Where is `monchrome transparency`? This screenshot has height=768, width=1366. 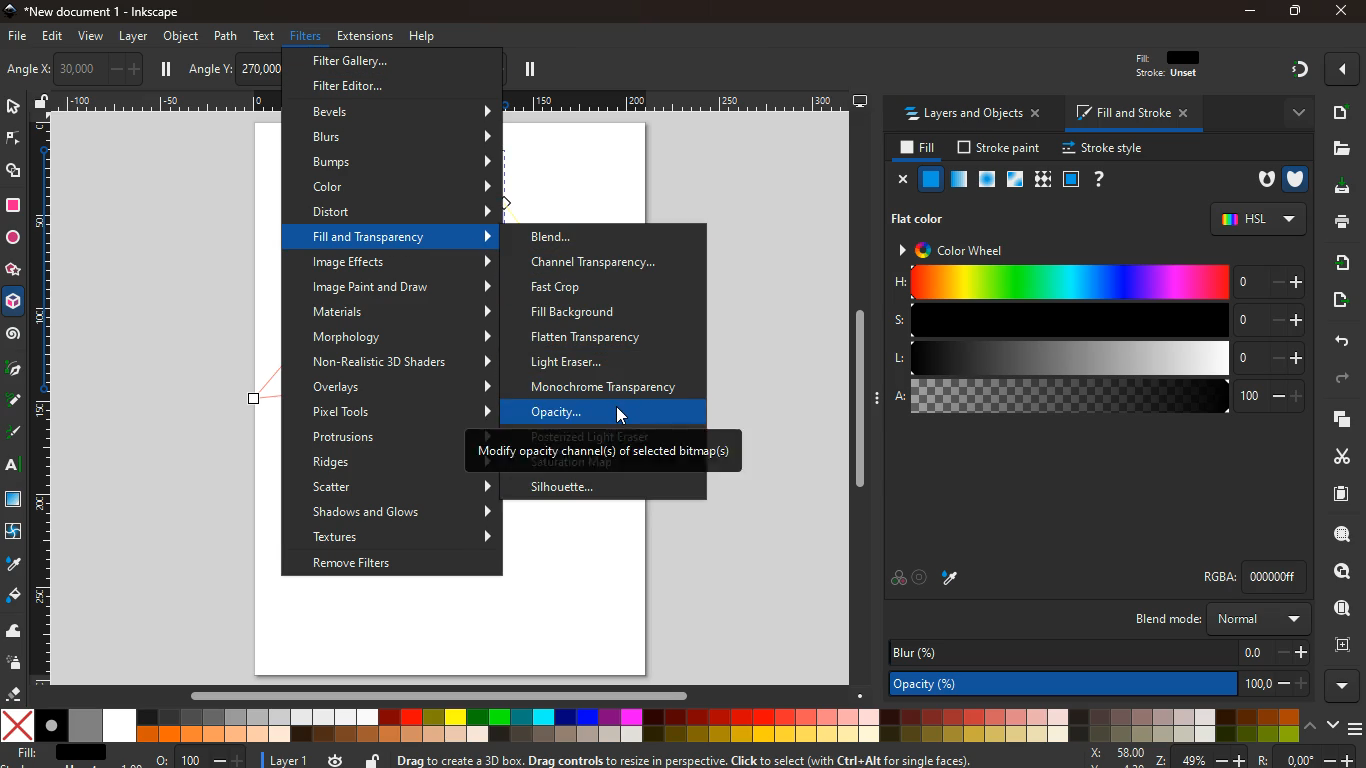
monchrome transparency is located at coordinates (615, 386).